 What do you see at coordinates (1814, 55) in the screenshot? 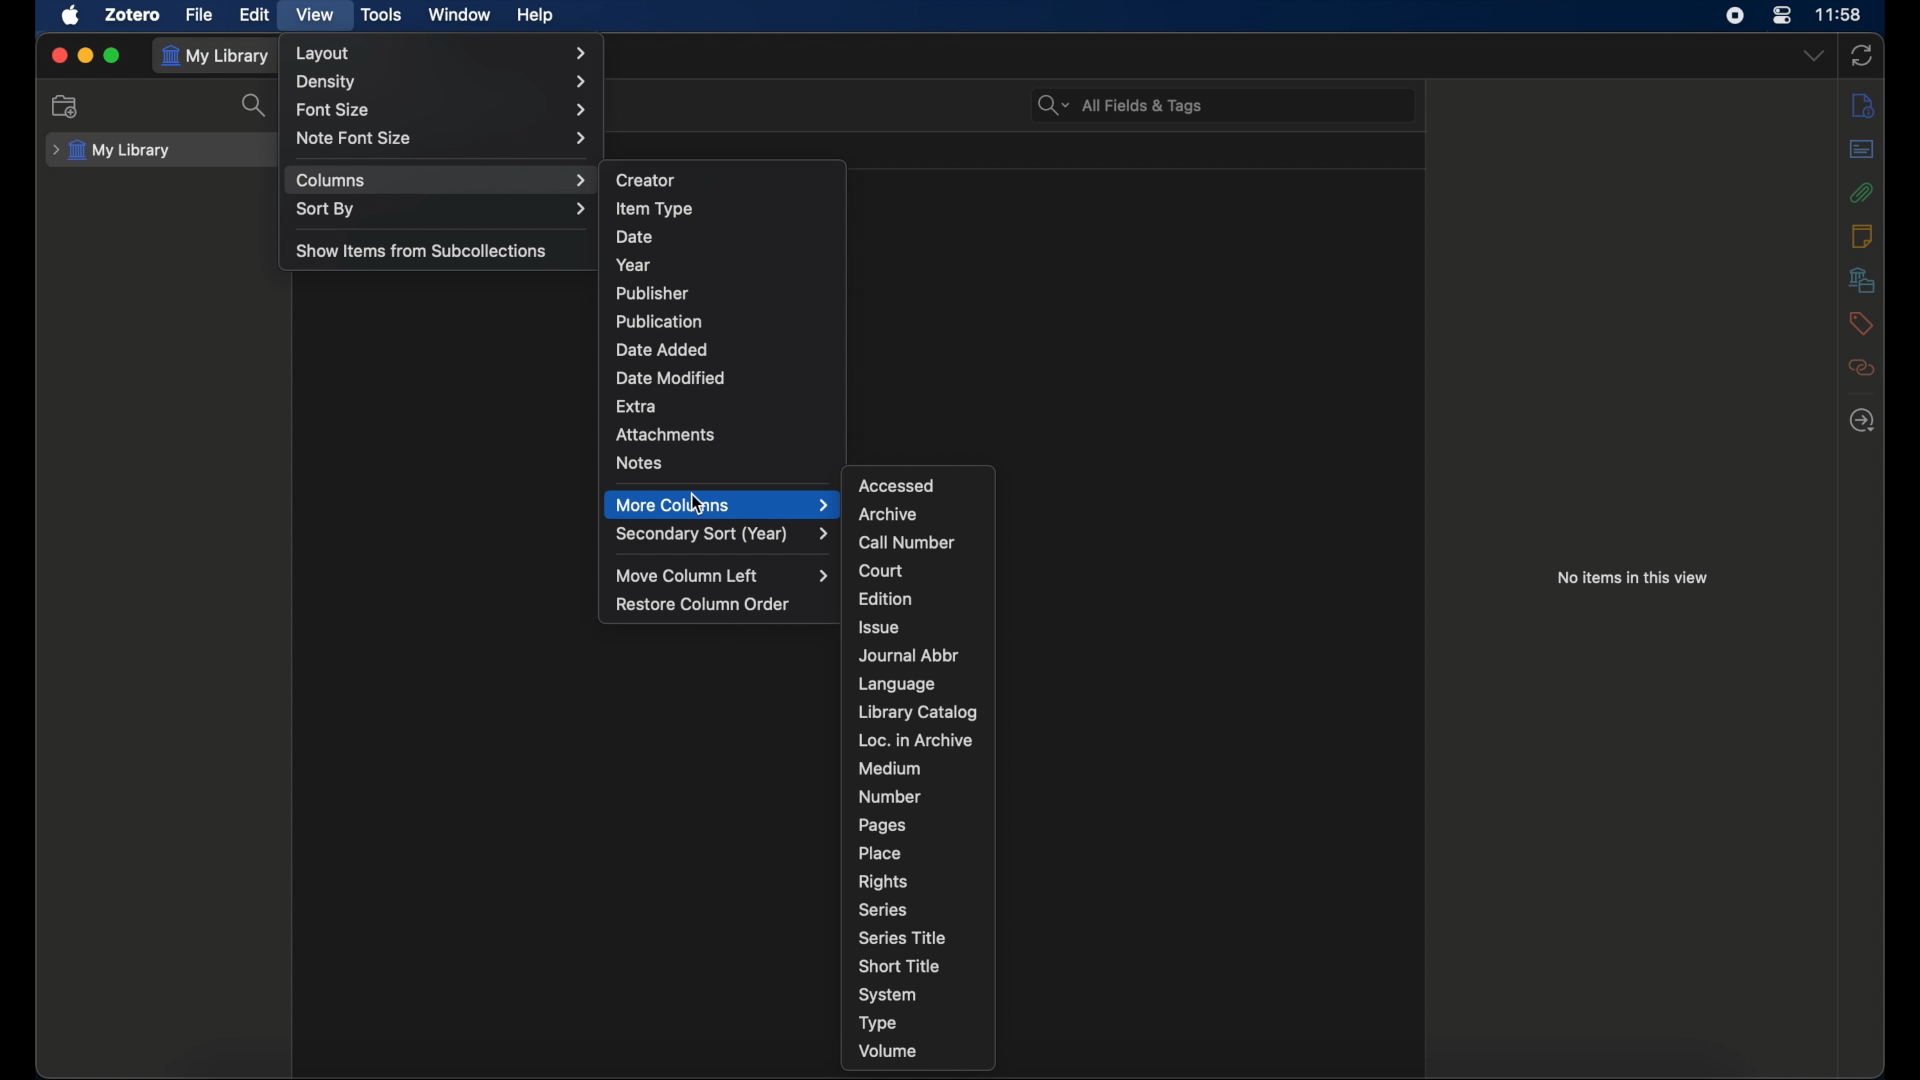
I see `dropdown` at bounding box center [1814, 55].